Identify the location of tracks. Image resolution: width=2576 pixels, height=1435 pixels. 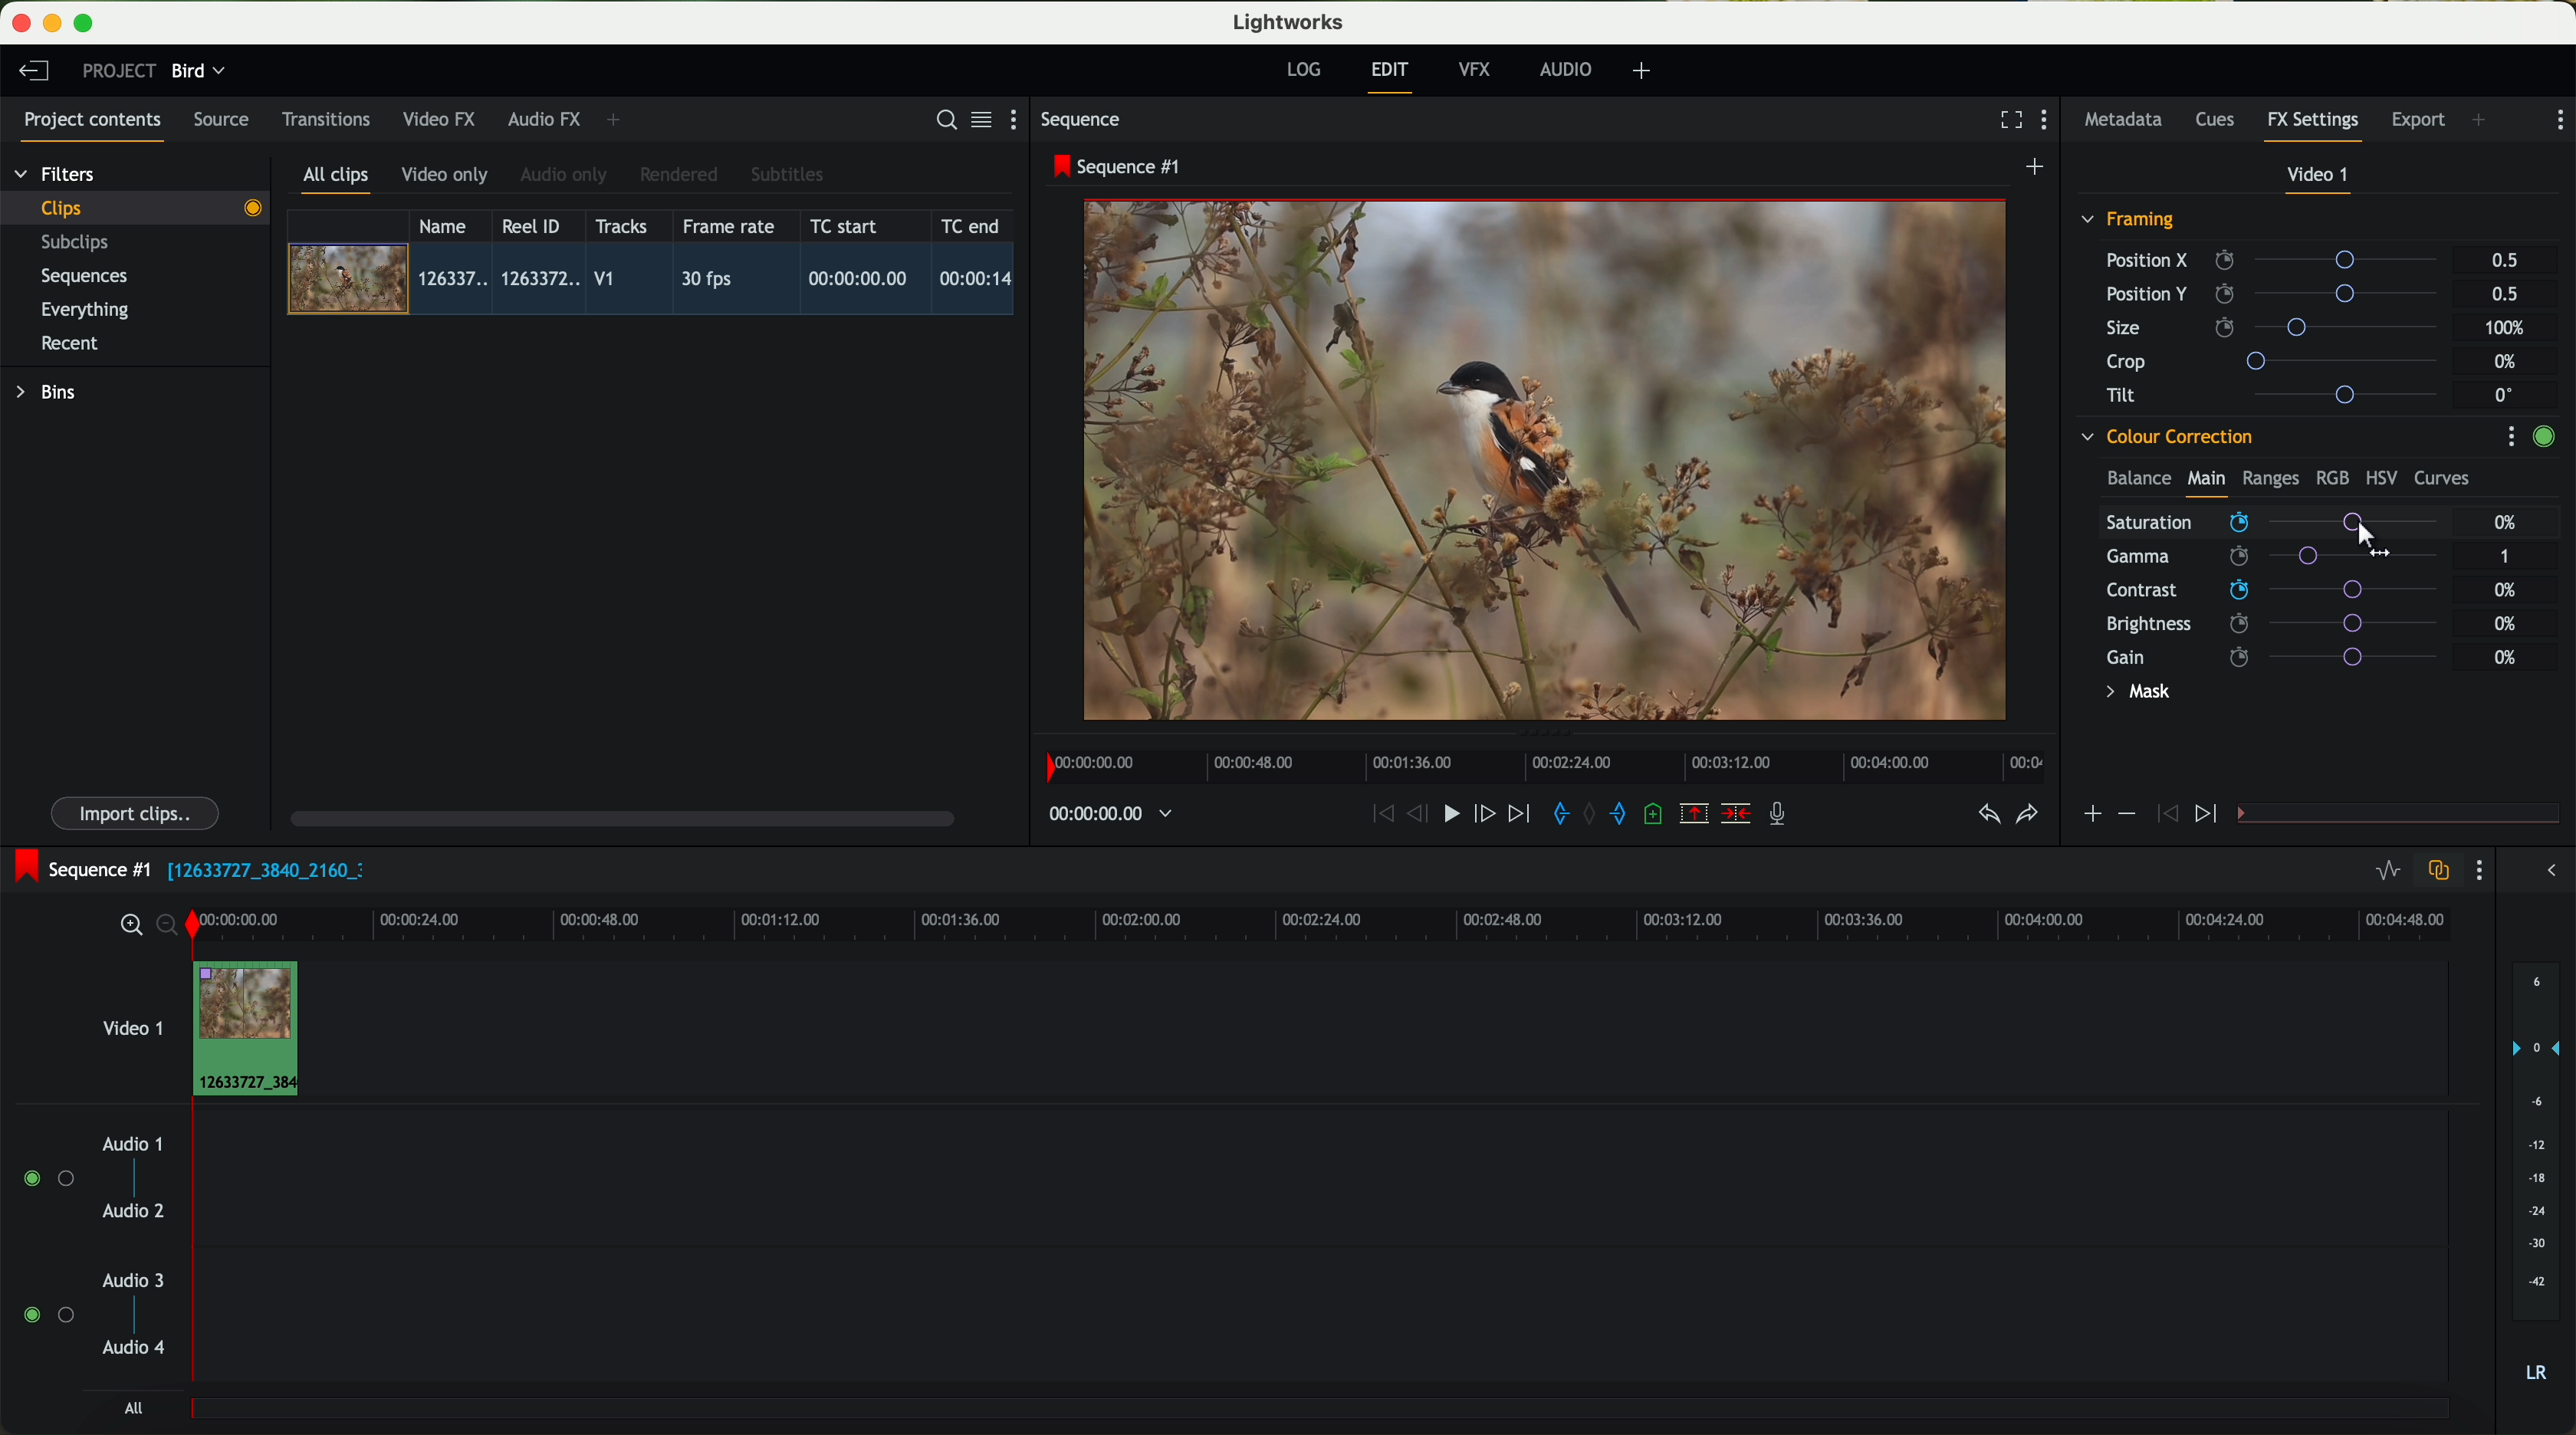
(618, 227).